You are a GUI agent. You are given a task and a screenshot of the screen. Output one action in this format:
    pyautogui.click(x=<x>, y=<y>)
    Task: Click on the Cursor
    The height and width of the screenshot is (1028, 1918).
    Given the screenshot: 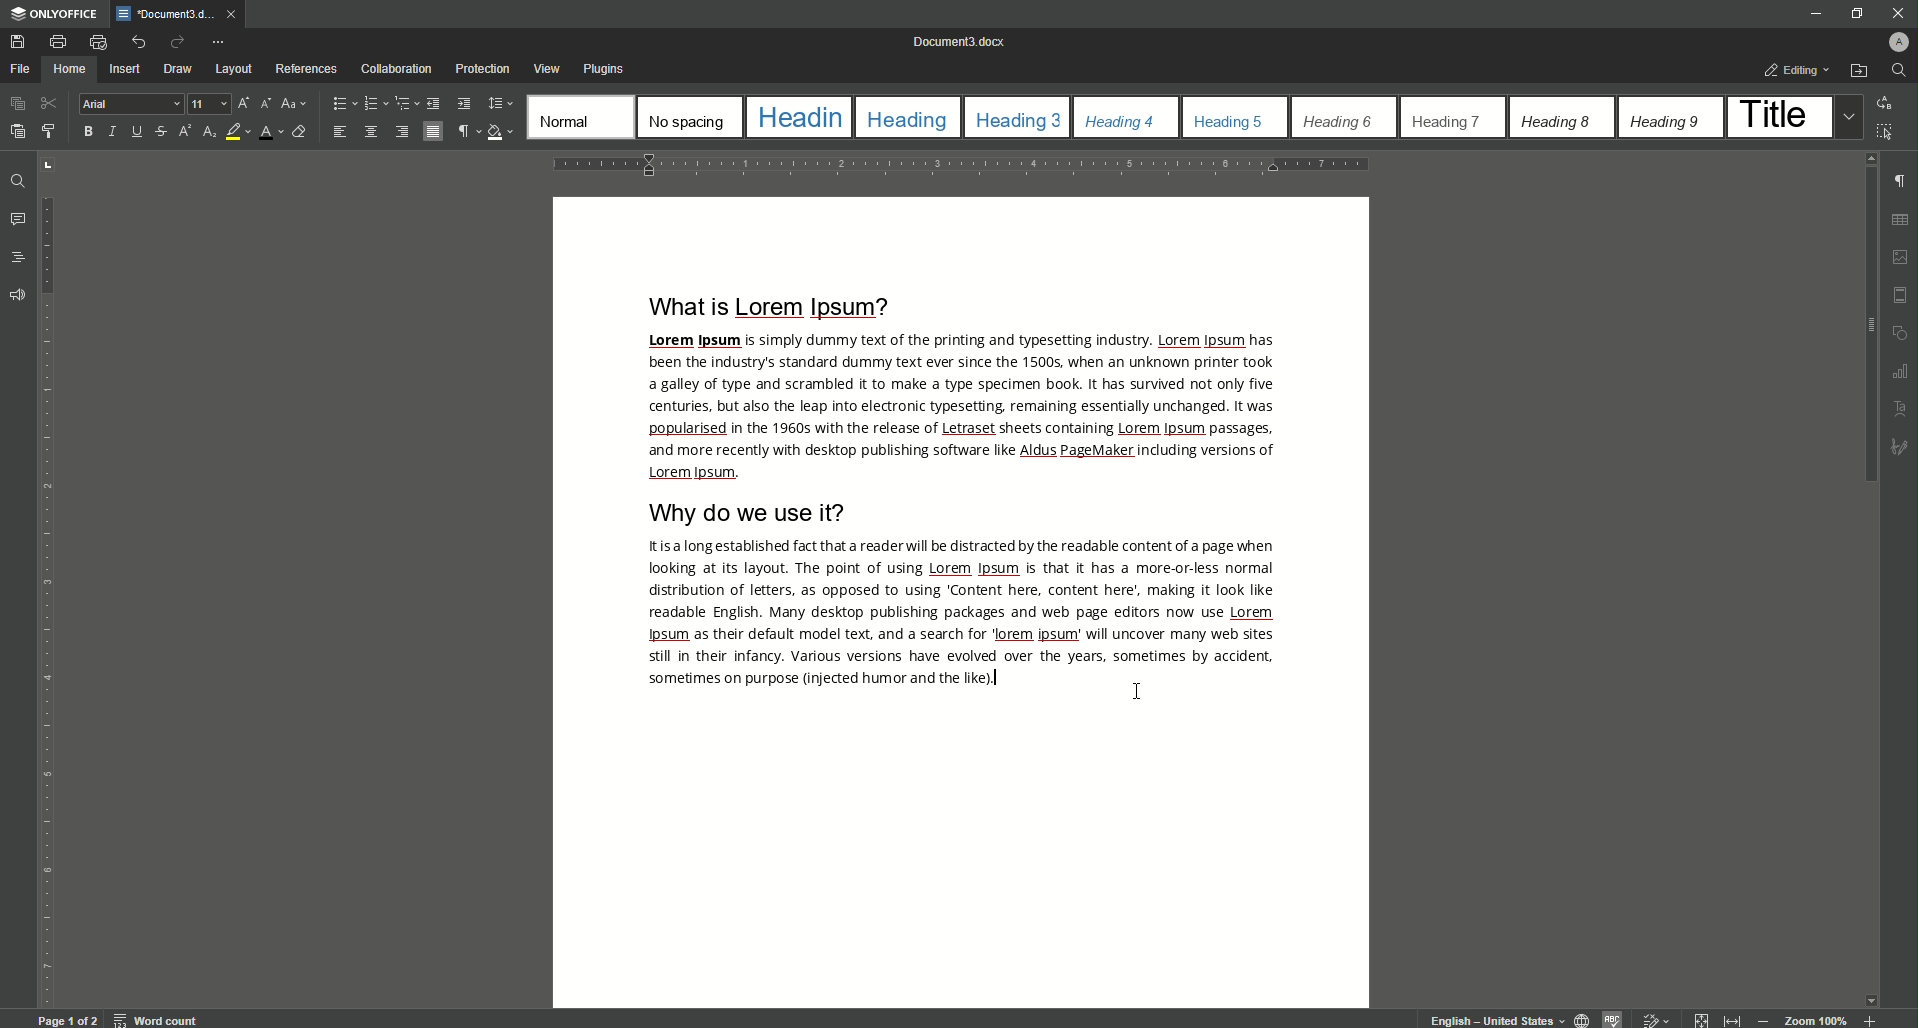 What is the action you would take?
    pyautogui.click(x=1138, y=690)
    